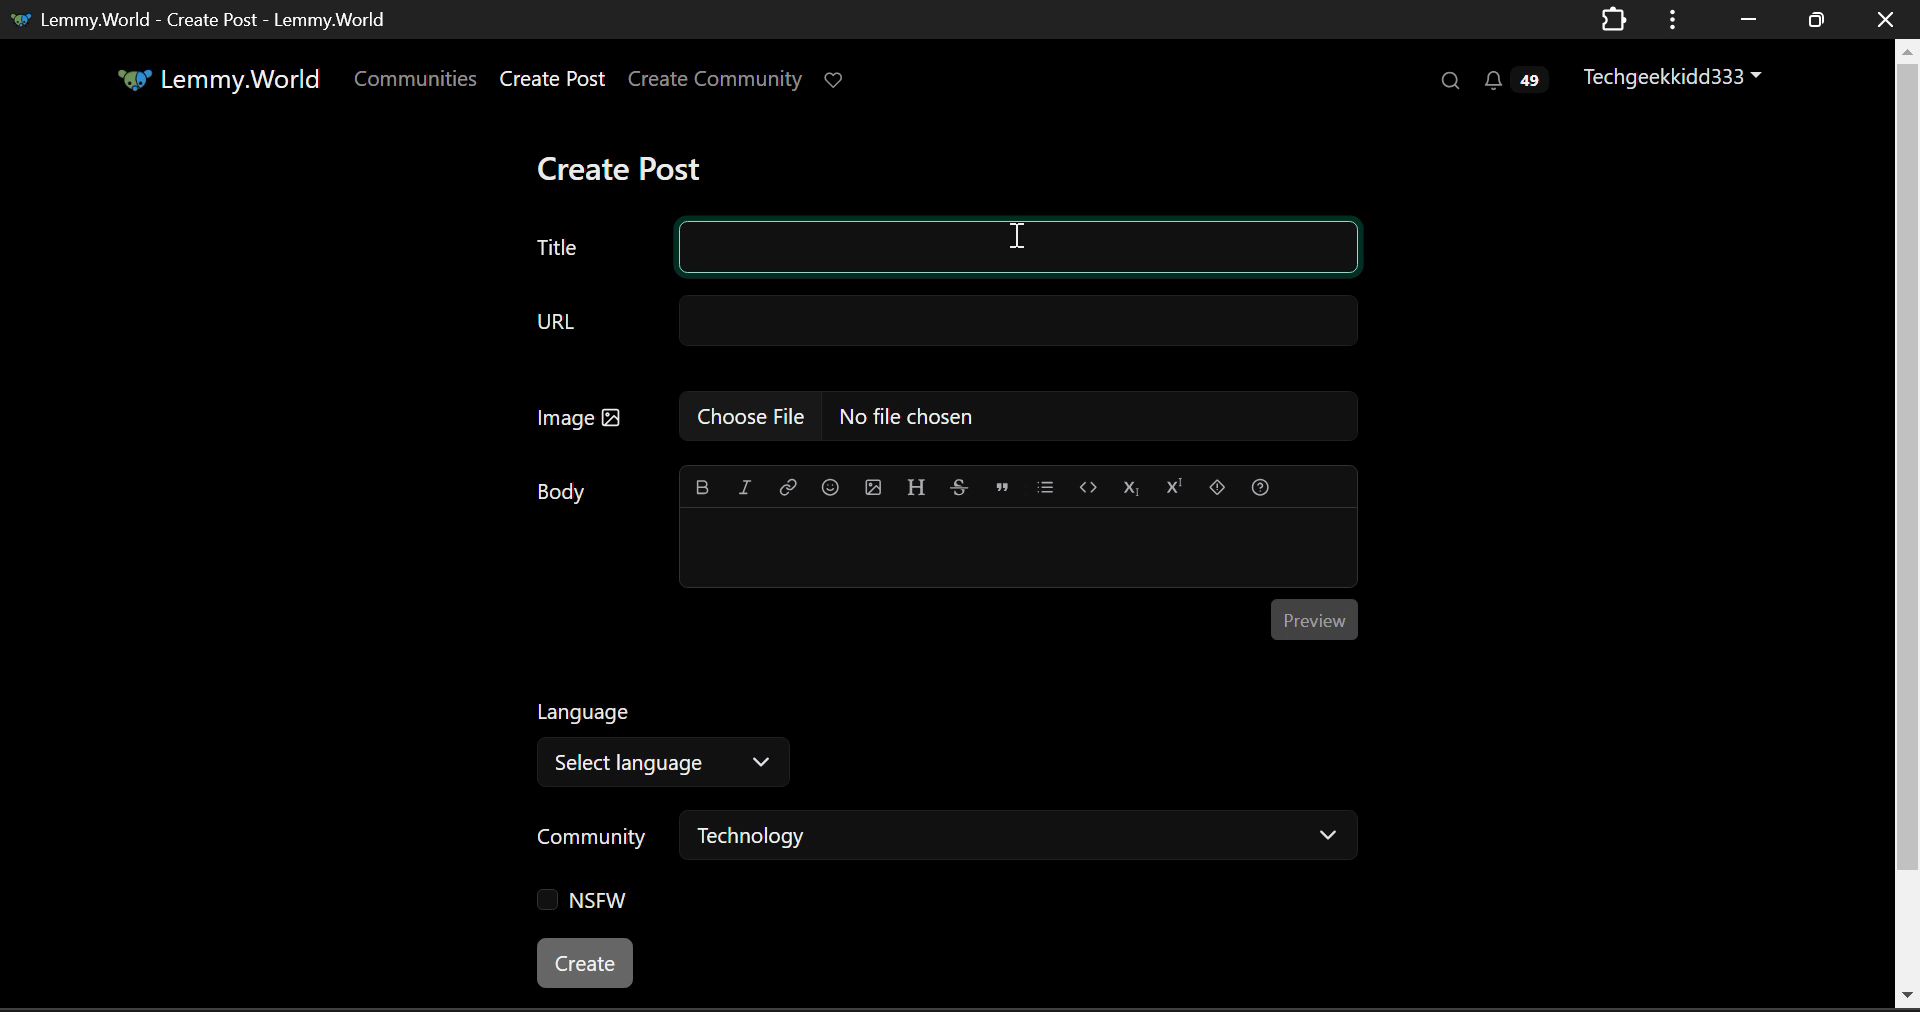 The width and height of the screenshot is (1920, 1012). What do you see at coordinates (1261, 488) in the screenshot?
I see `Formatting Help` at bounding box center [1261, 488].